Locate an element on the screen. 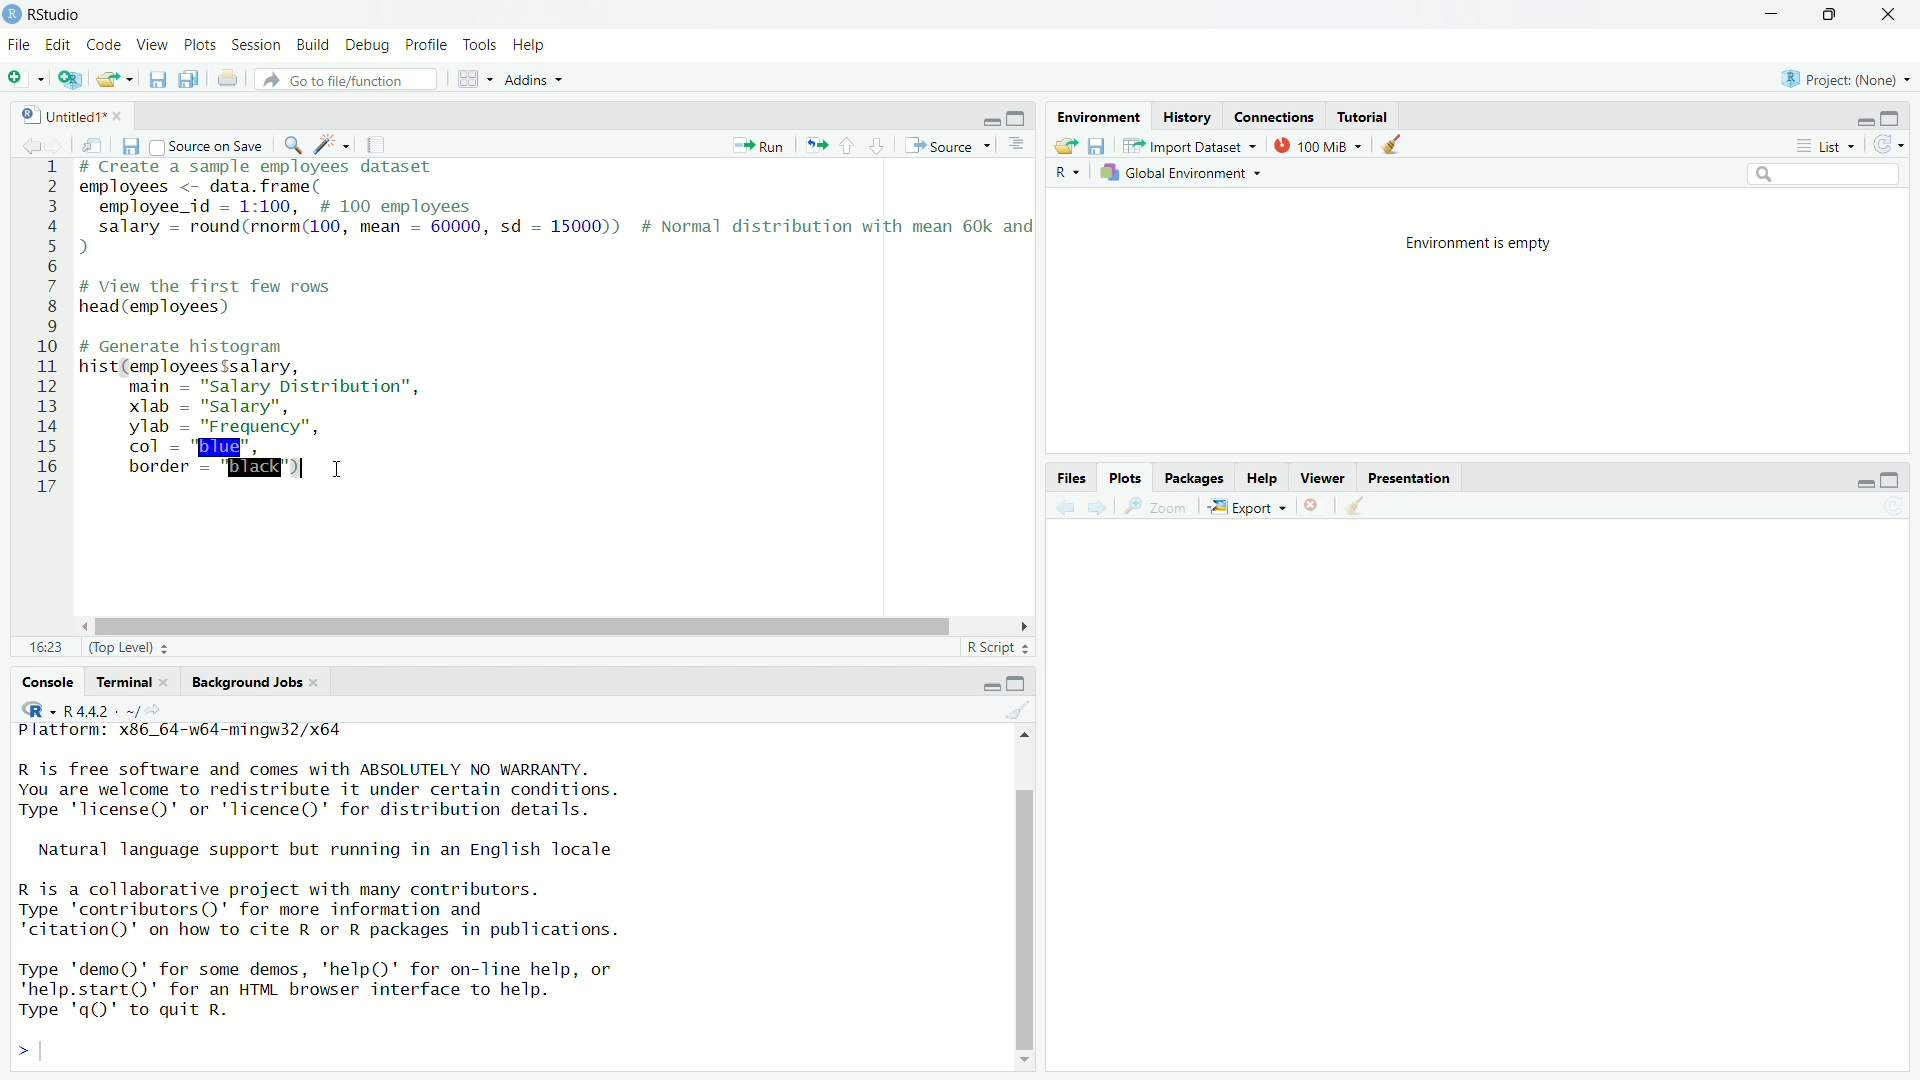 The image size is (1920, 1080). close is located at coordinates (1316, 505).